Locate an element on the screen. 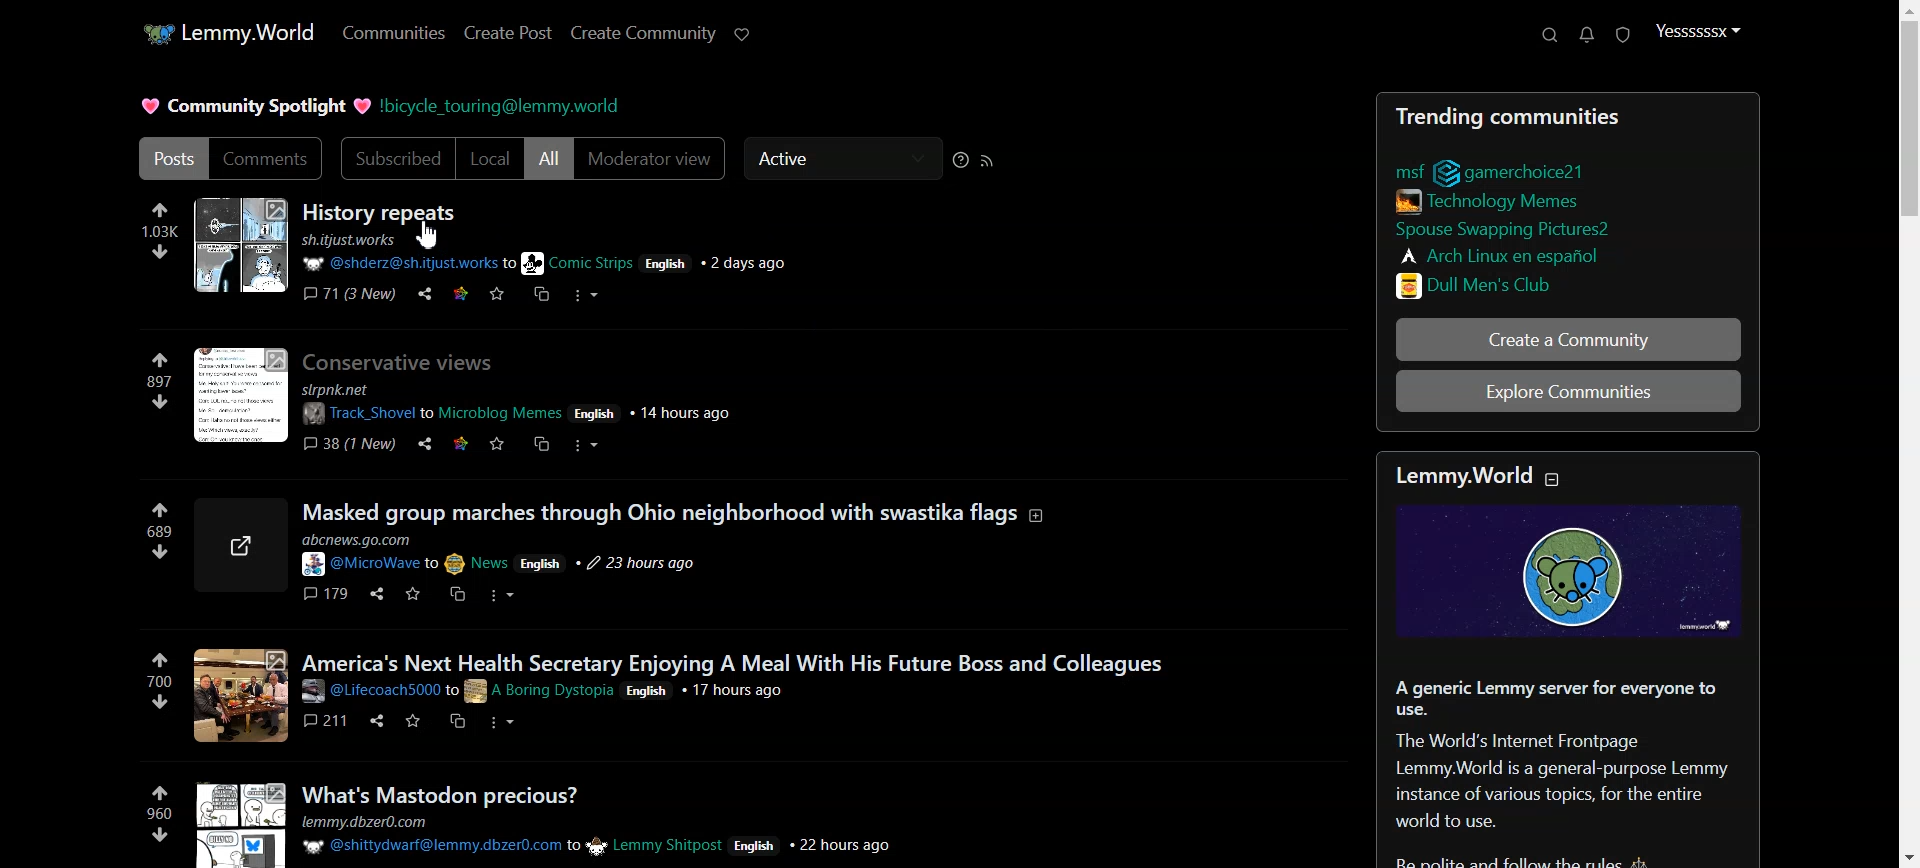  slrpnk.net is located at coordinates (344, 389).